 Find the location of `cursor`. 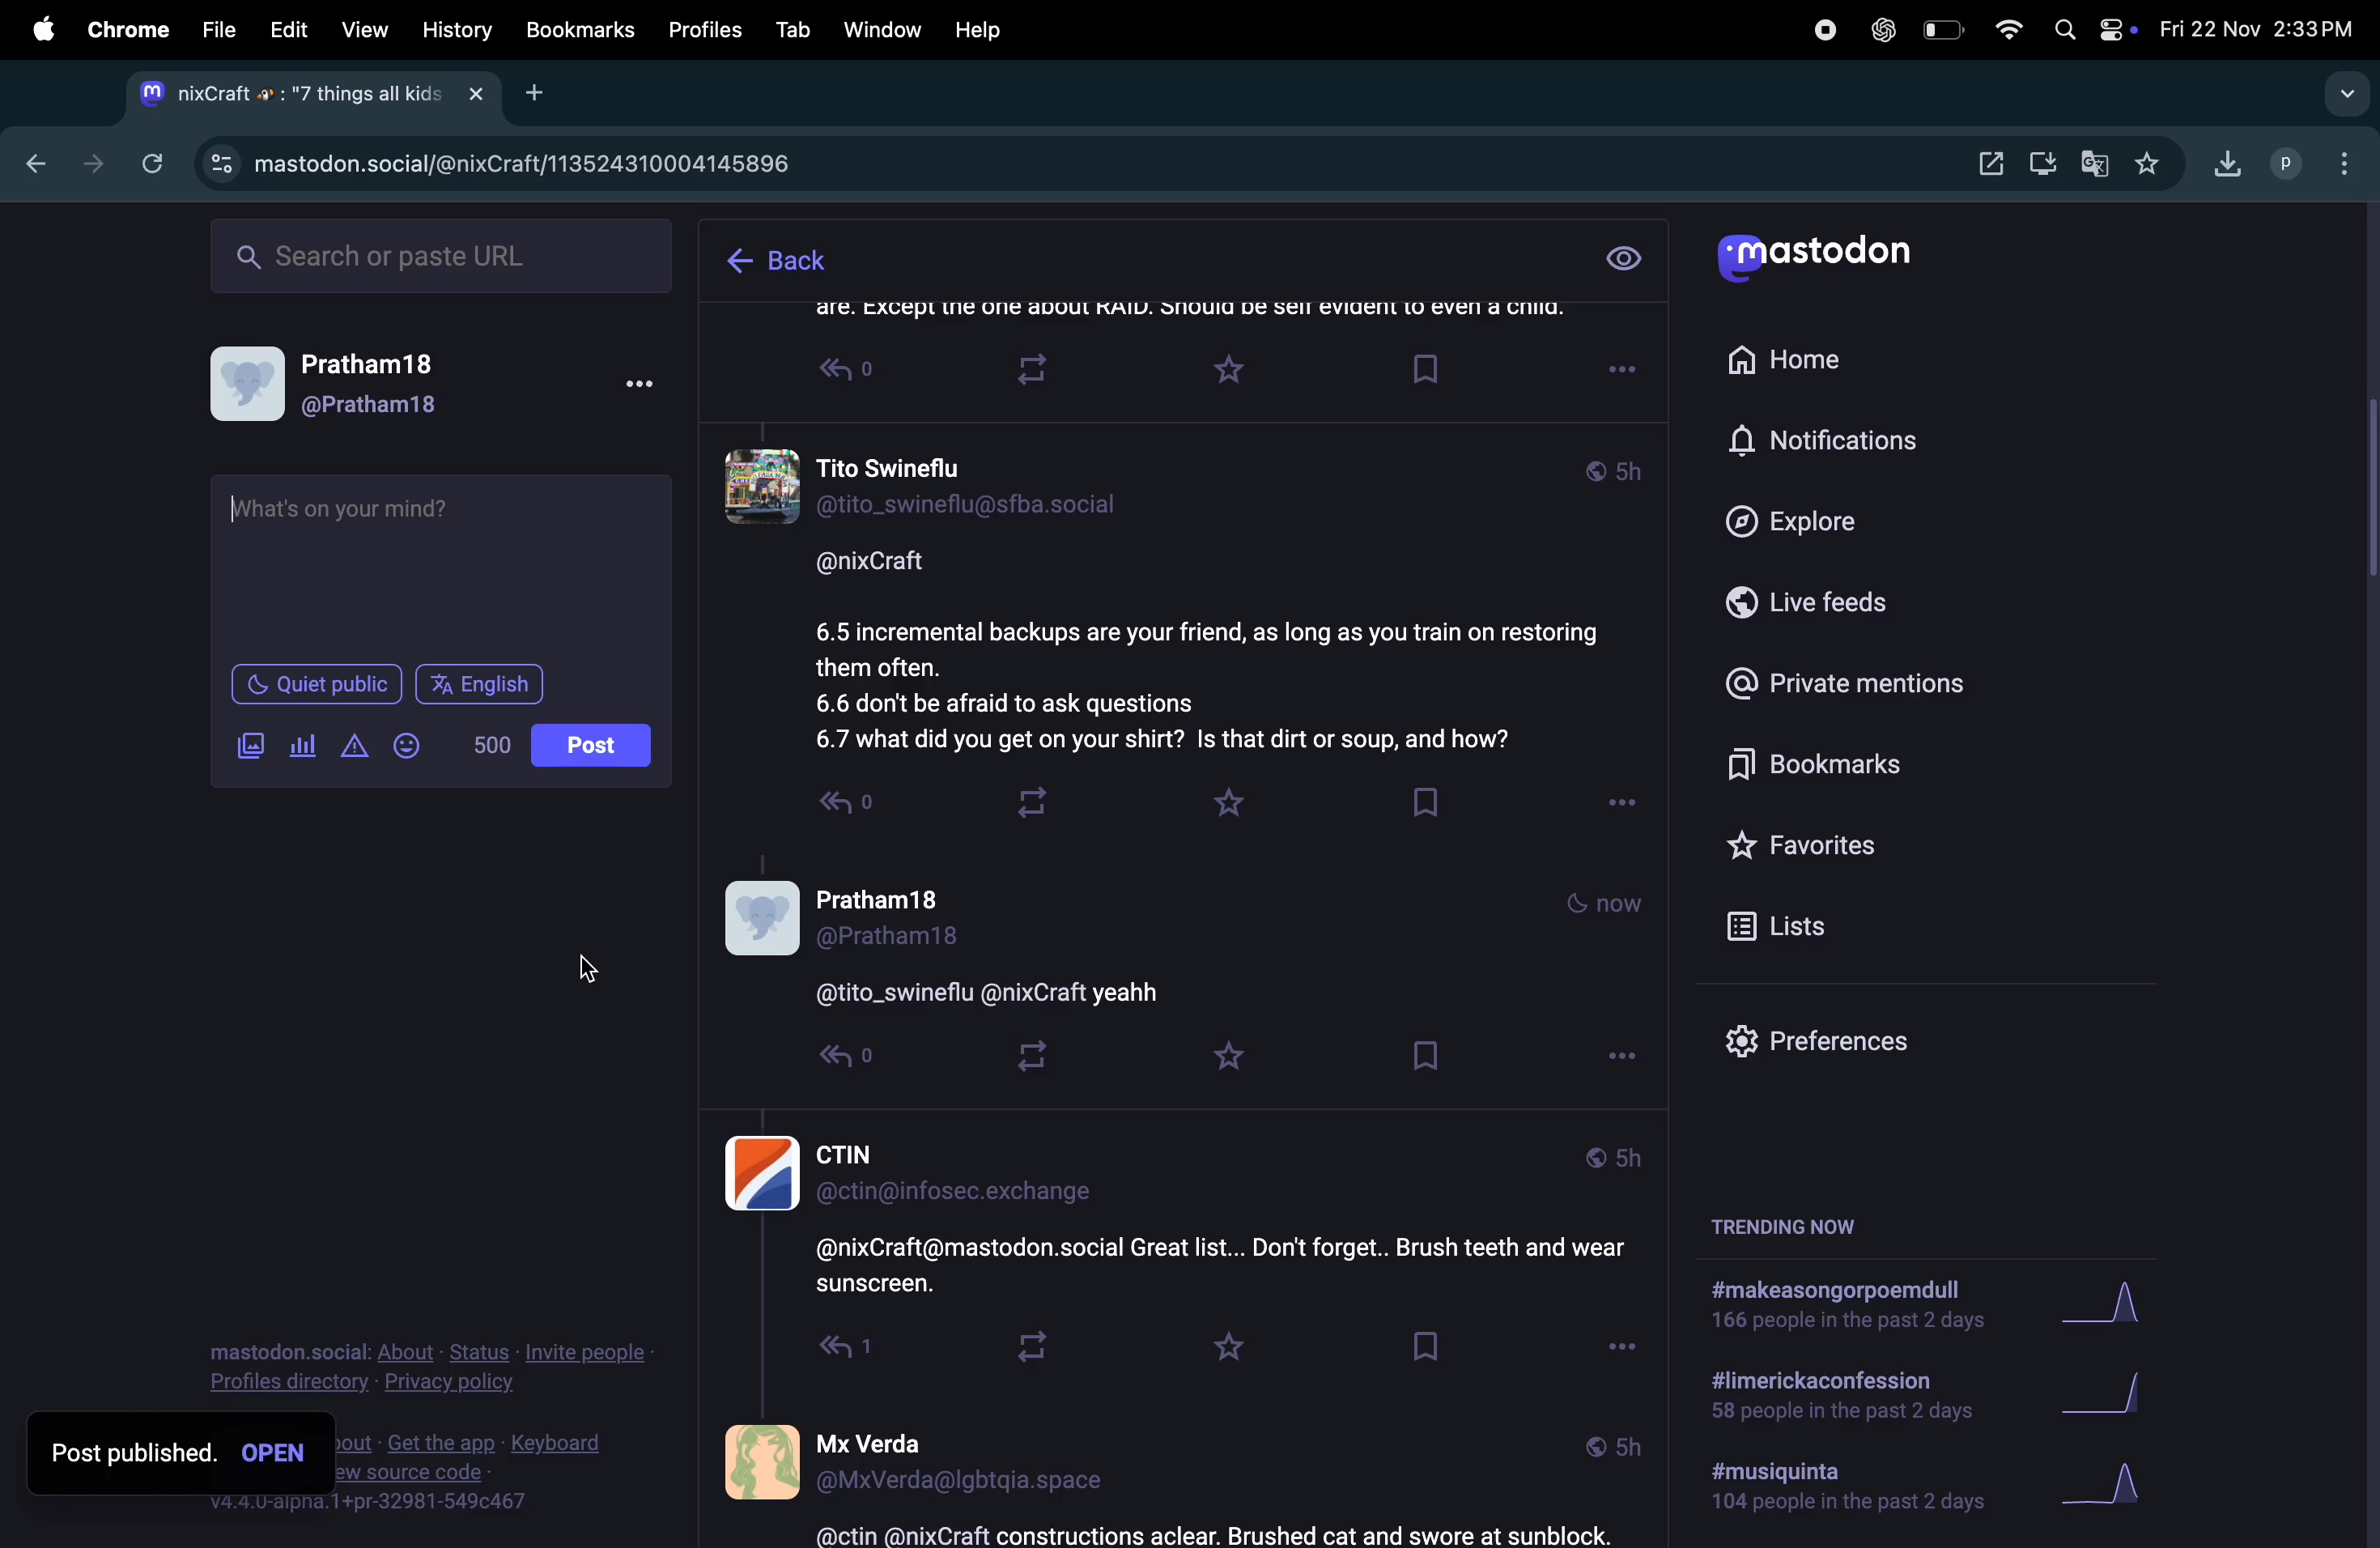

cursor is located at coordinates (587, 966).